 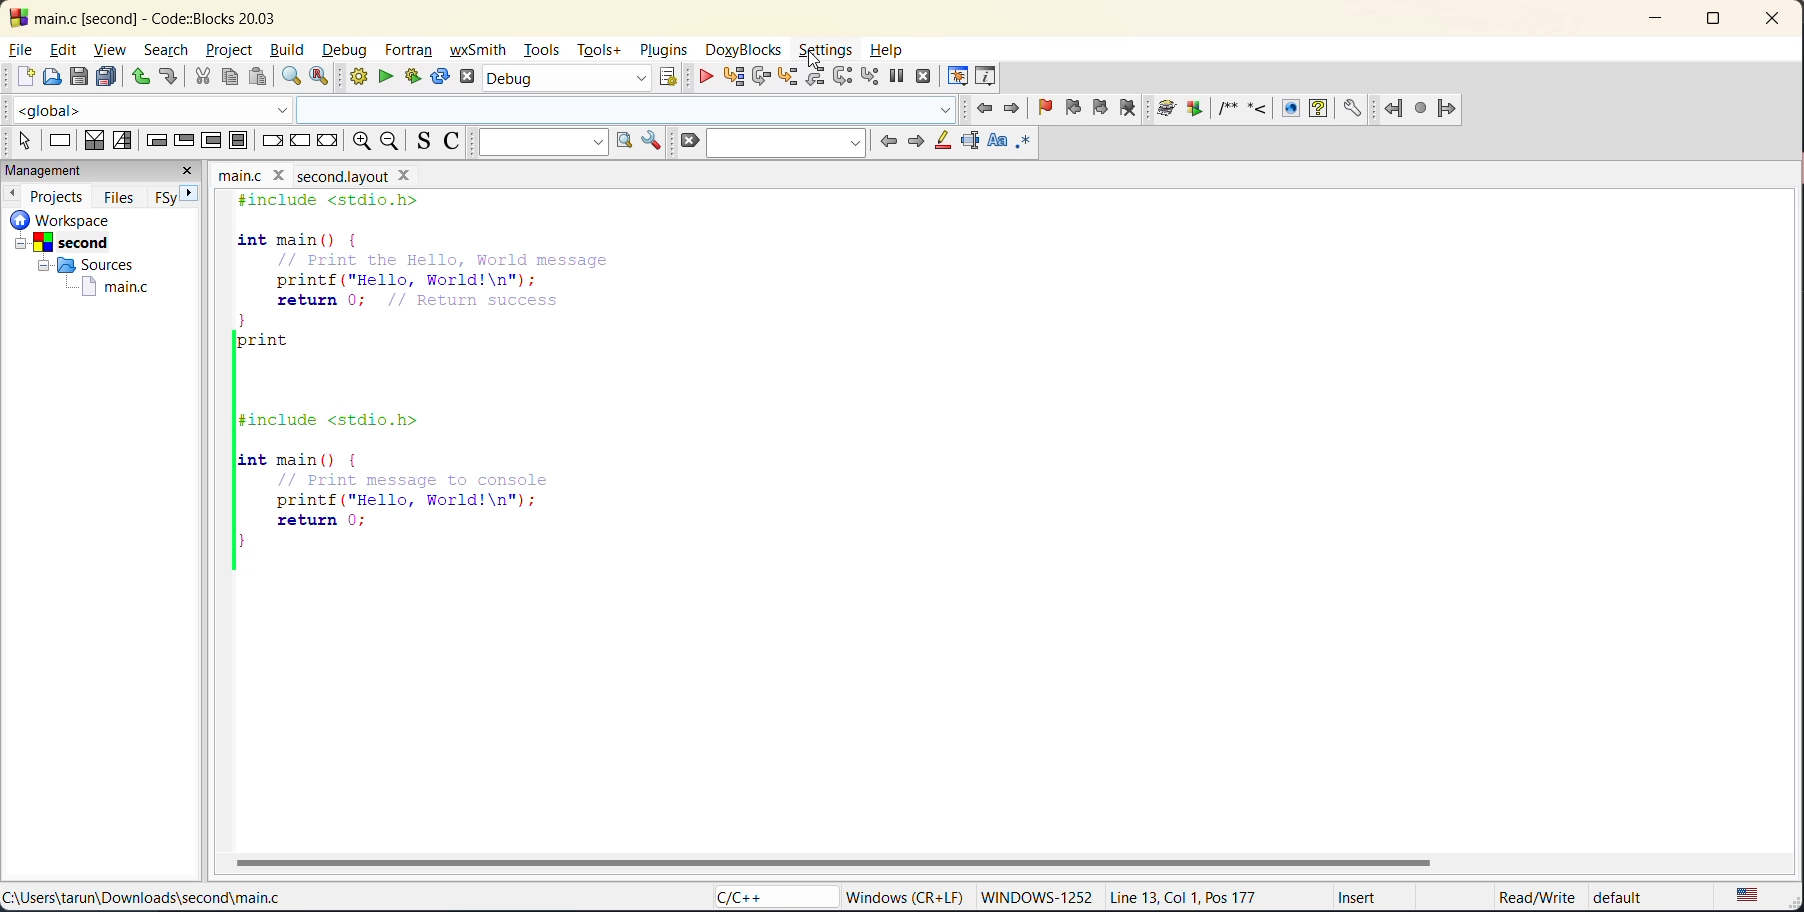 I want to click on previous, so click(x=886, y=141).